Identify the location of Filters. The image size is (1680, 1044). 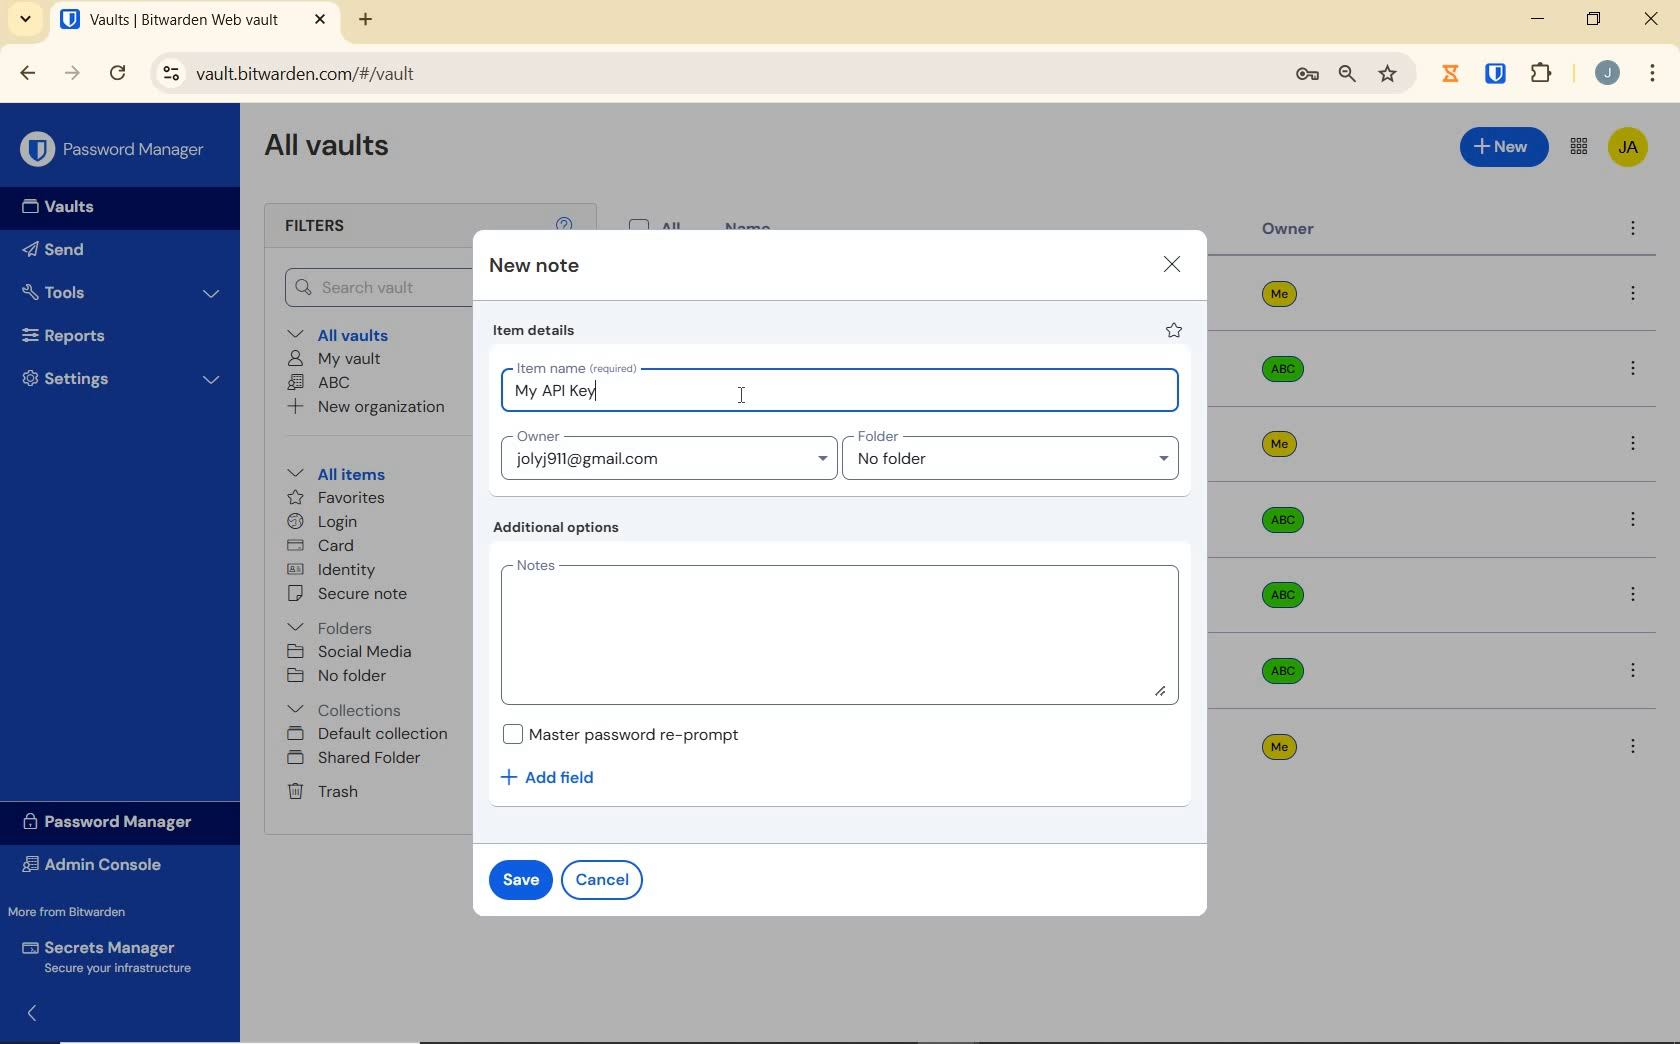
(319, 227).